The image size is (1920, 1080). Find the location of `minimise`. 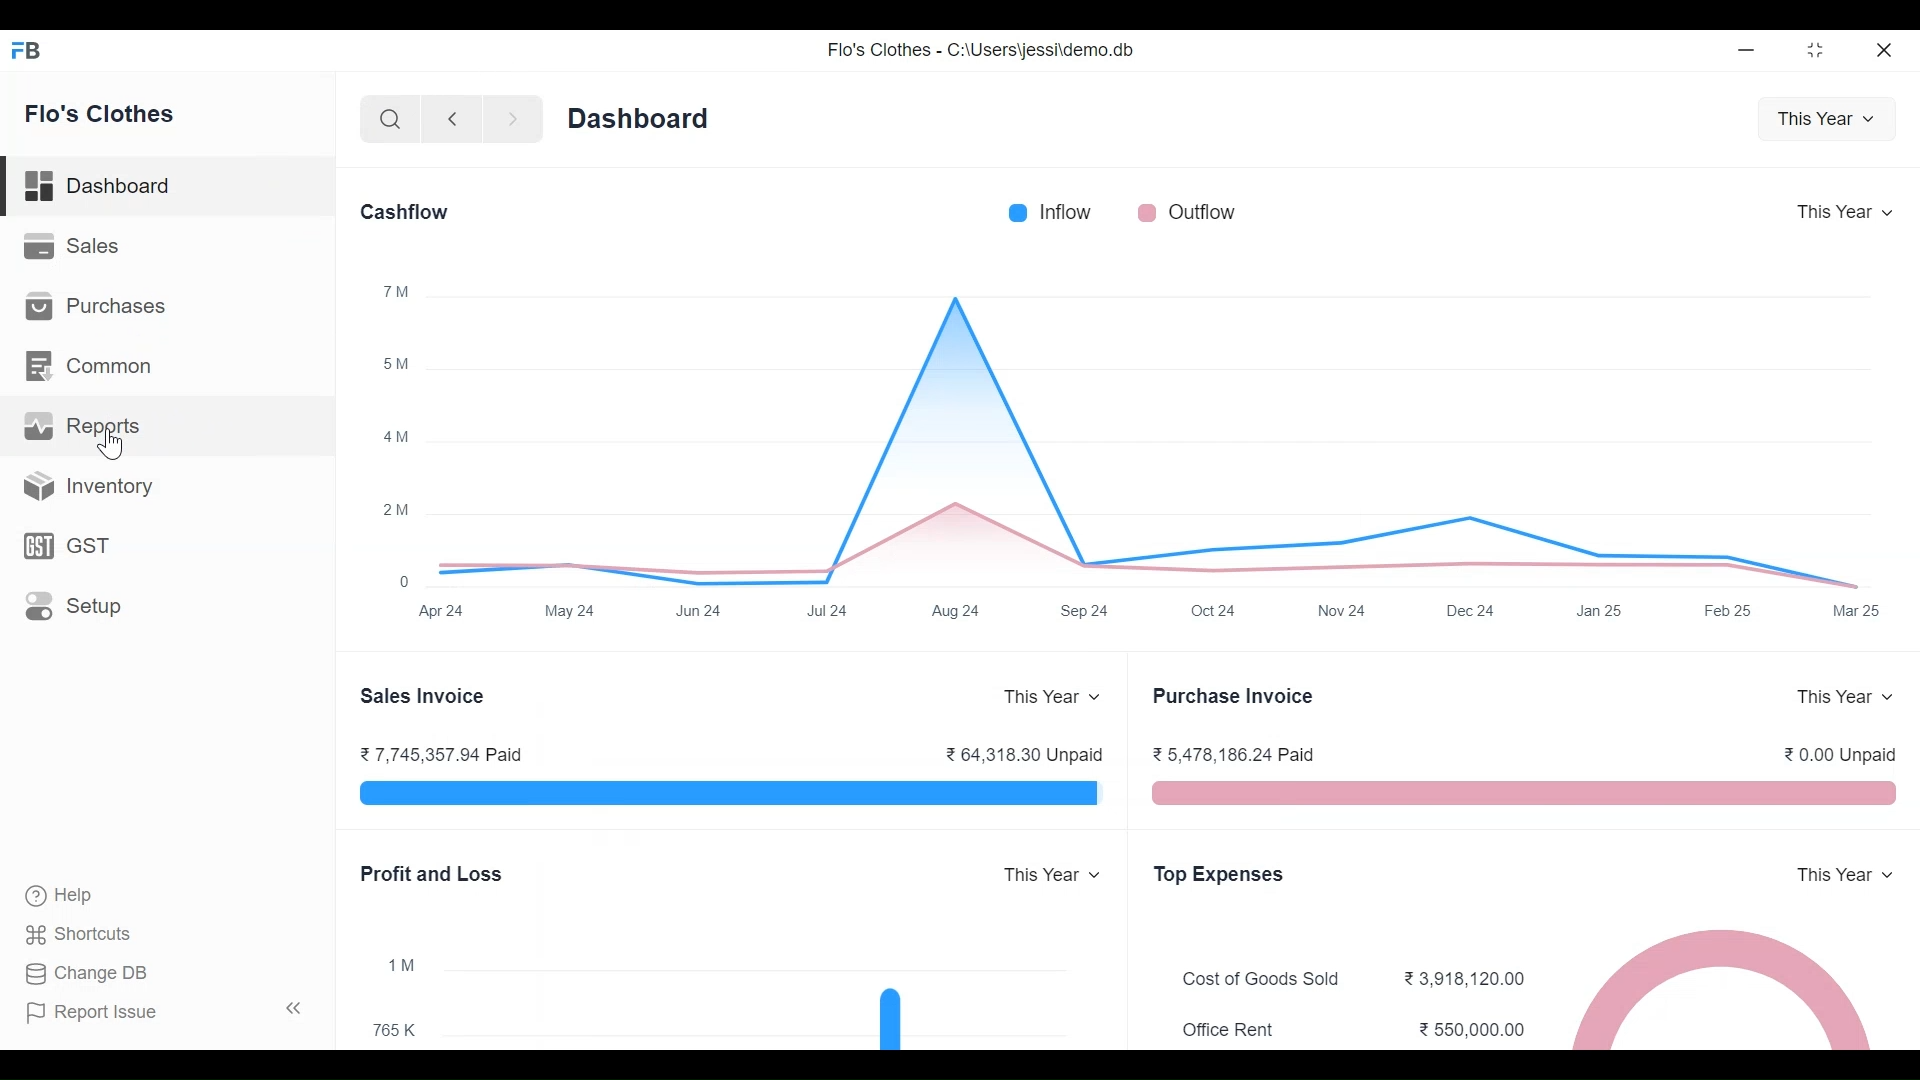

minimise is located at coordinates (1748, 49).